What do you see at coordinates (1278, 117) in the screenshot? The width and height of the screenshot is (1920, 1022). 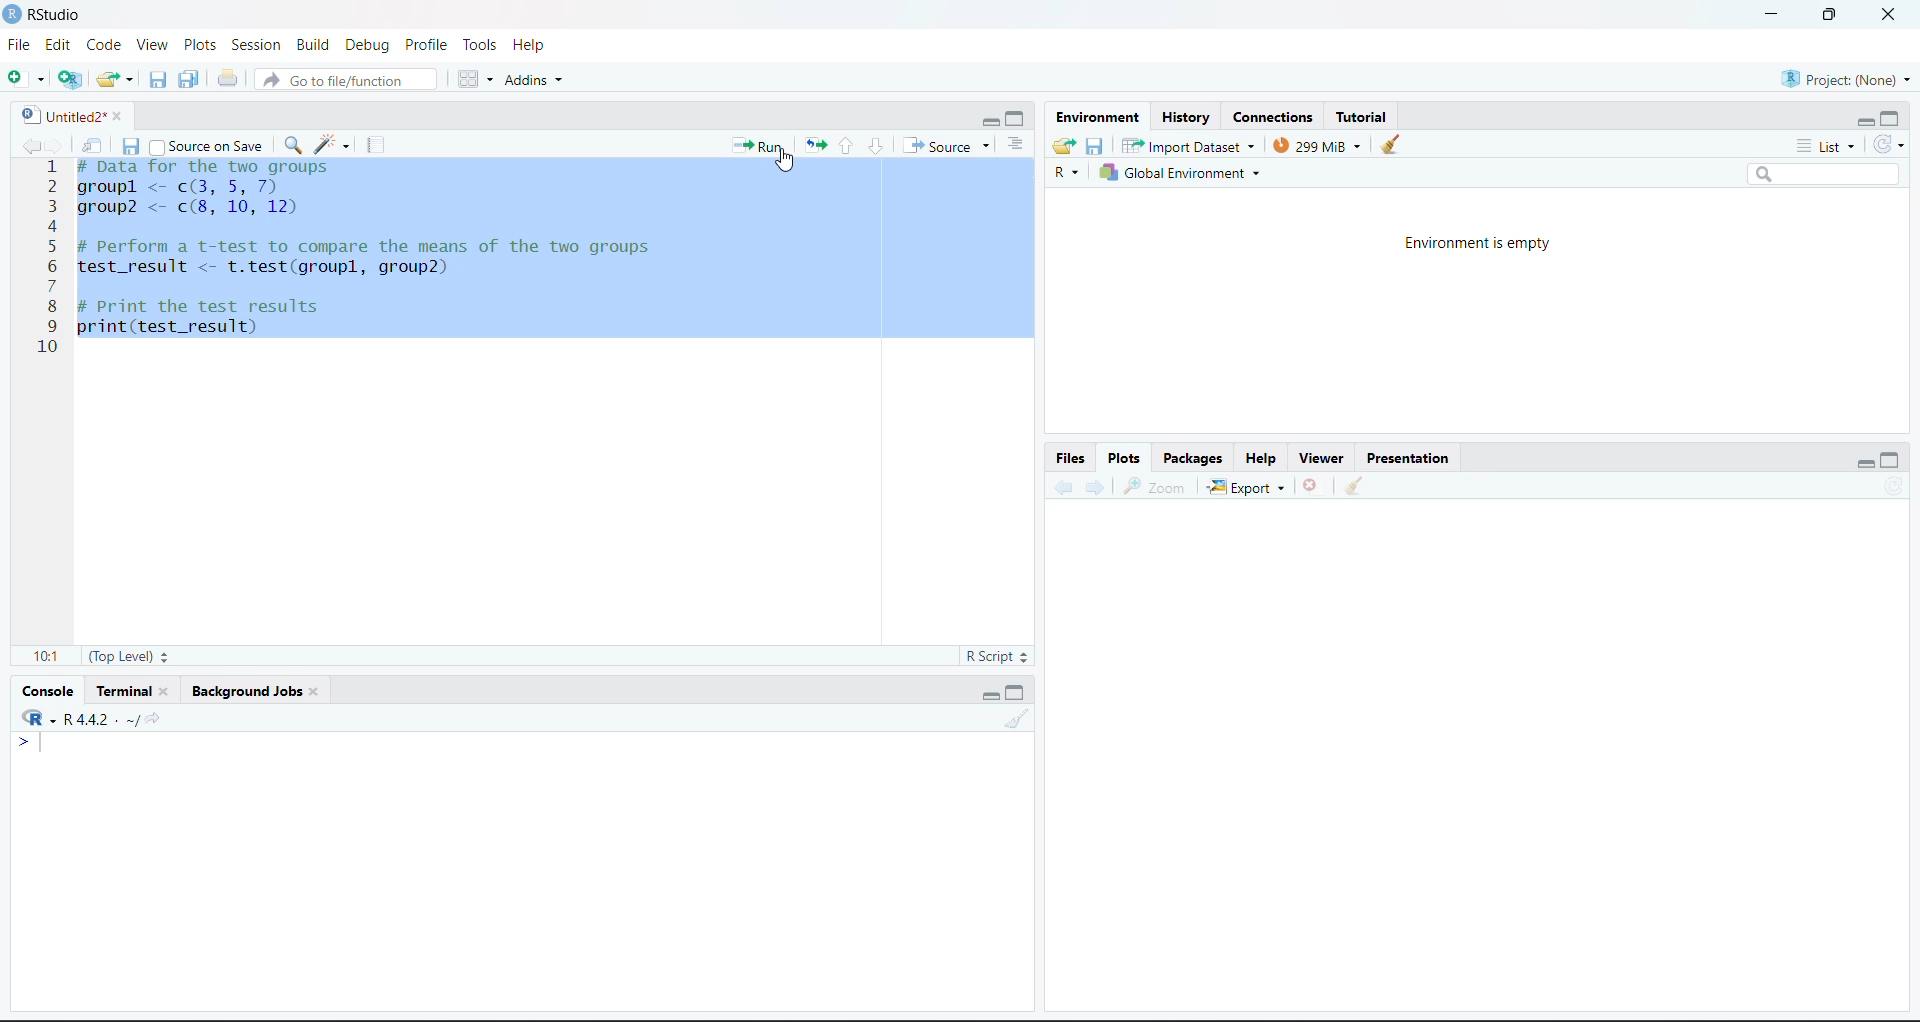 I see `Connections` at bounding box center [1278, 117].